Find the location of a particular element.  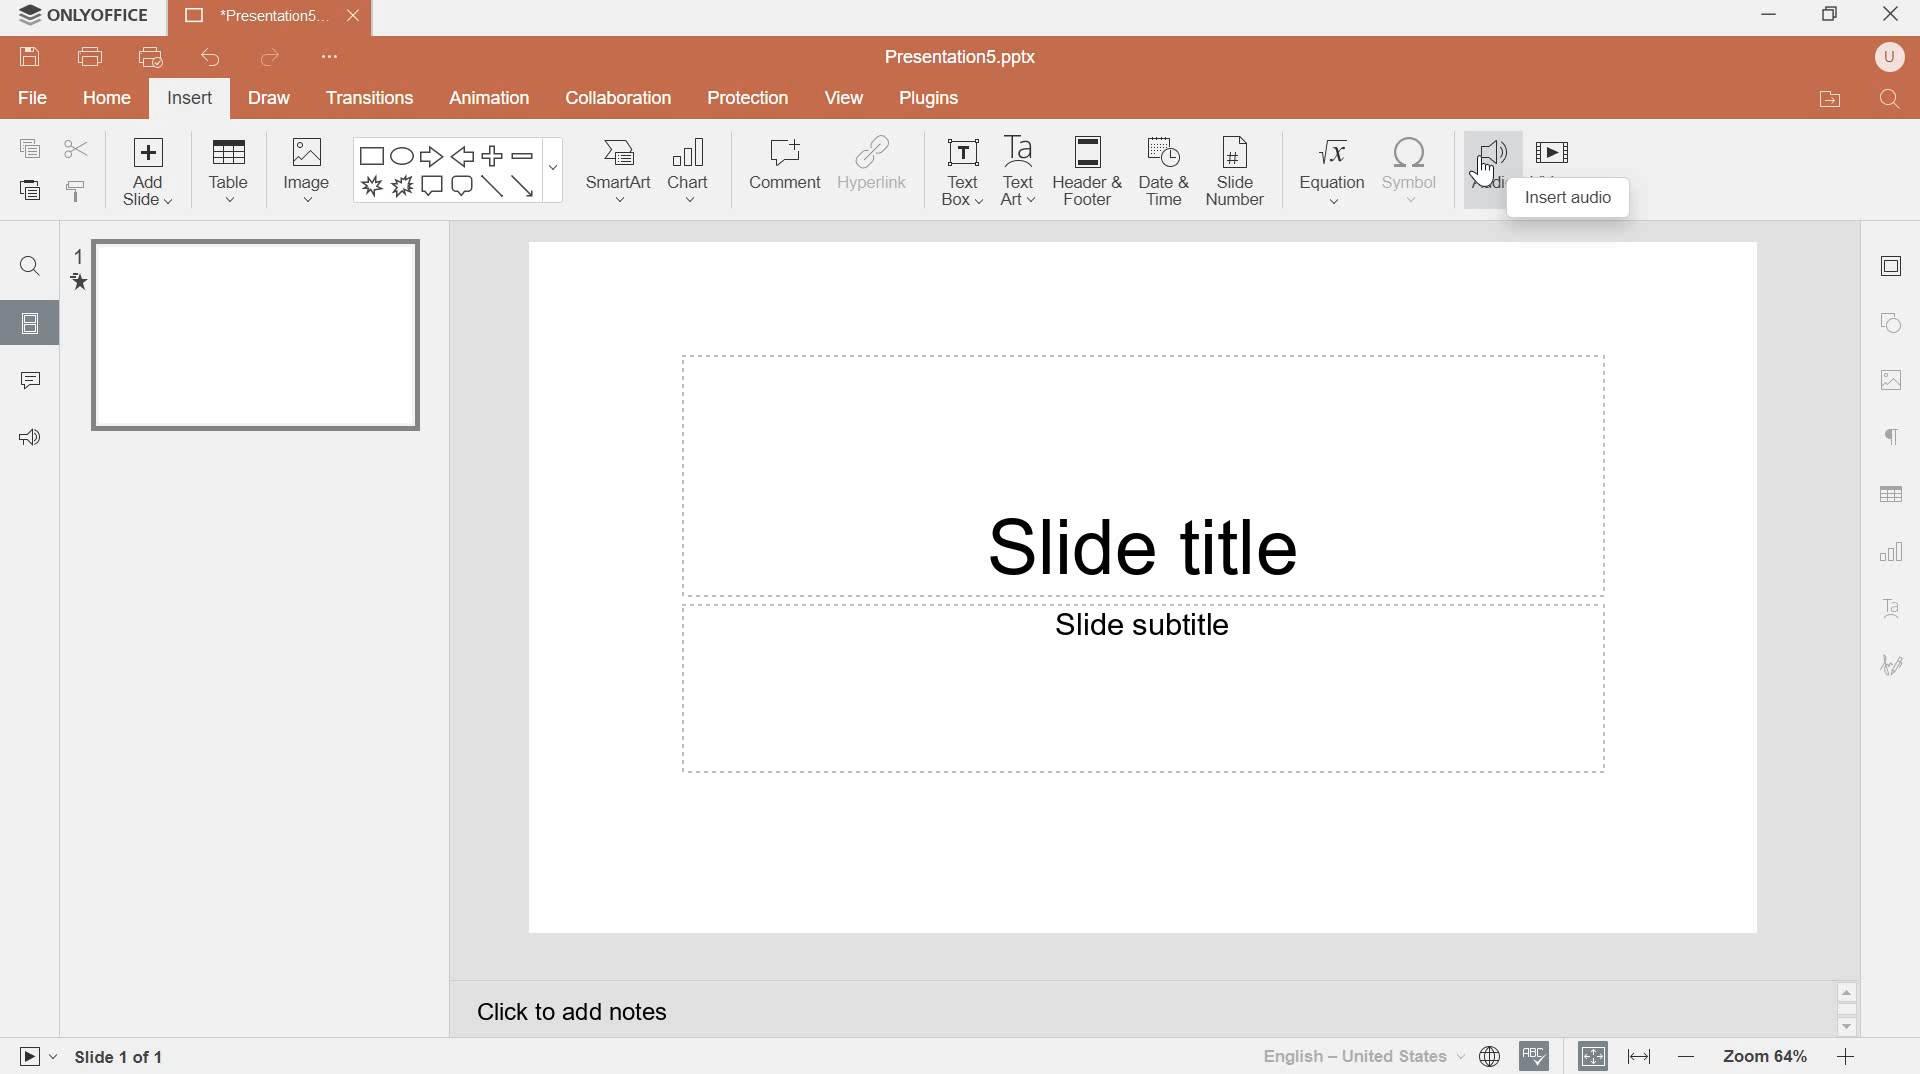

Presentation5.pptx is located at coordinates (963, 55).